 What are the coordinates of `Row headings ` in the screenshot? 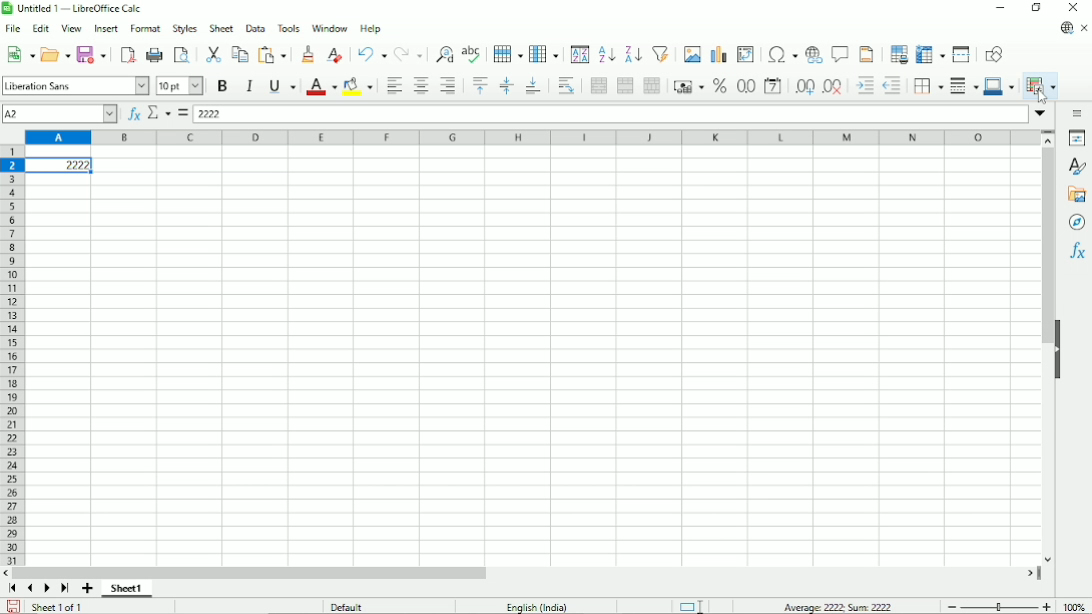 It's located at (12, 357).